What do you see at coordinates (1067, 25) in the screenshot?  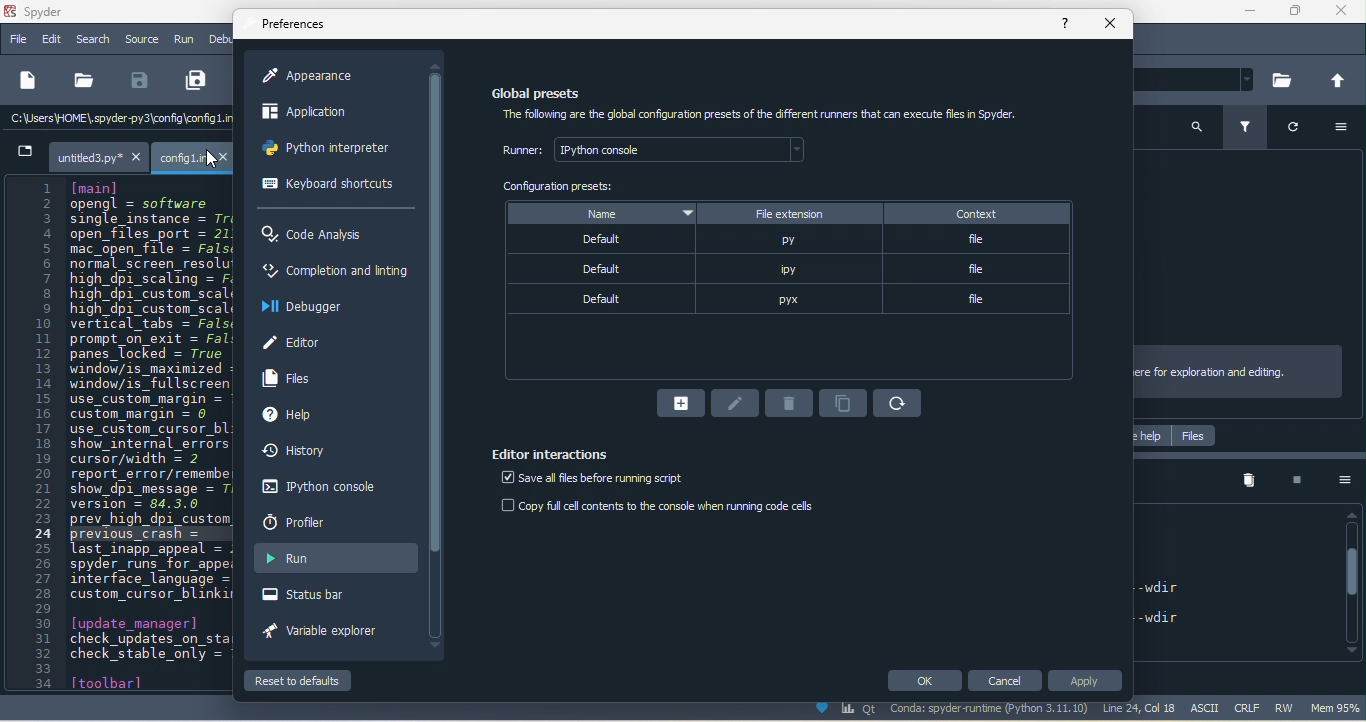 I see `help` at bounding box center [1067, 25].